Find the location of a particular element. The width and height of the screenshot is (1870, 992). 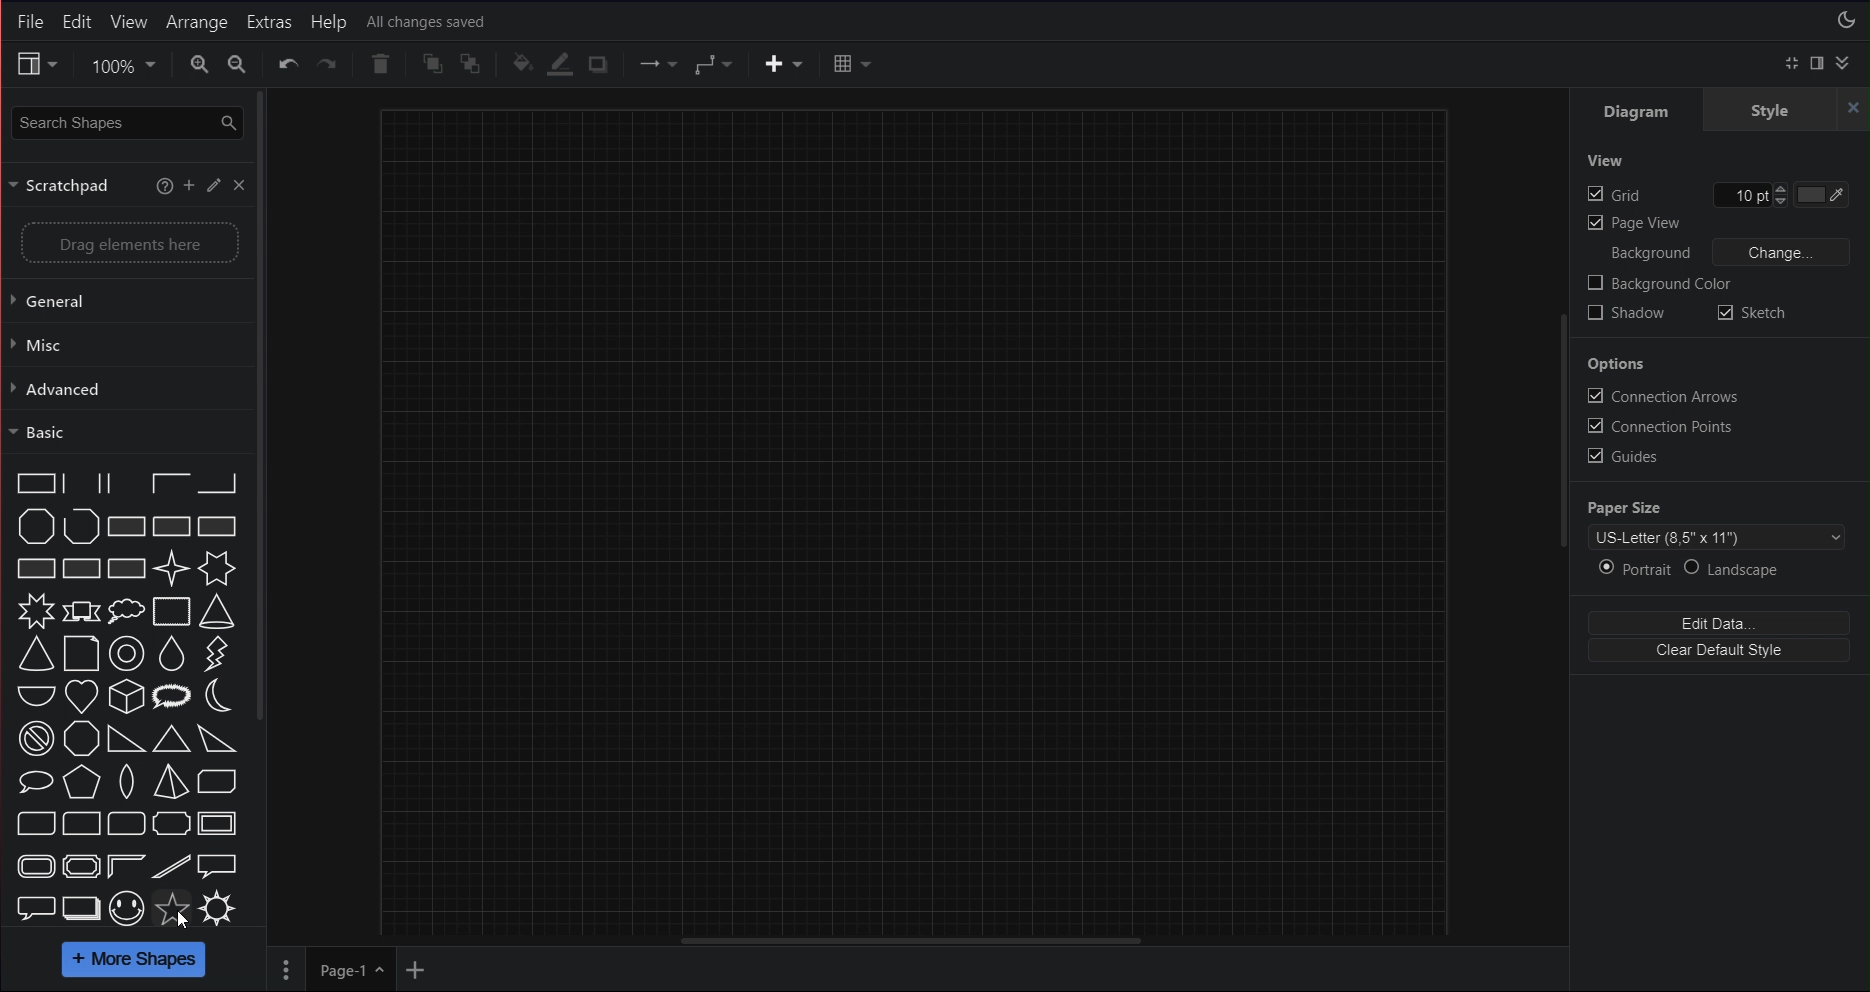

Change is located at coordinates (1782, 252).